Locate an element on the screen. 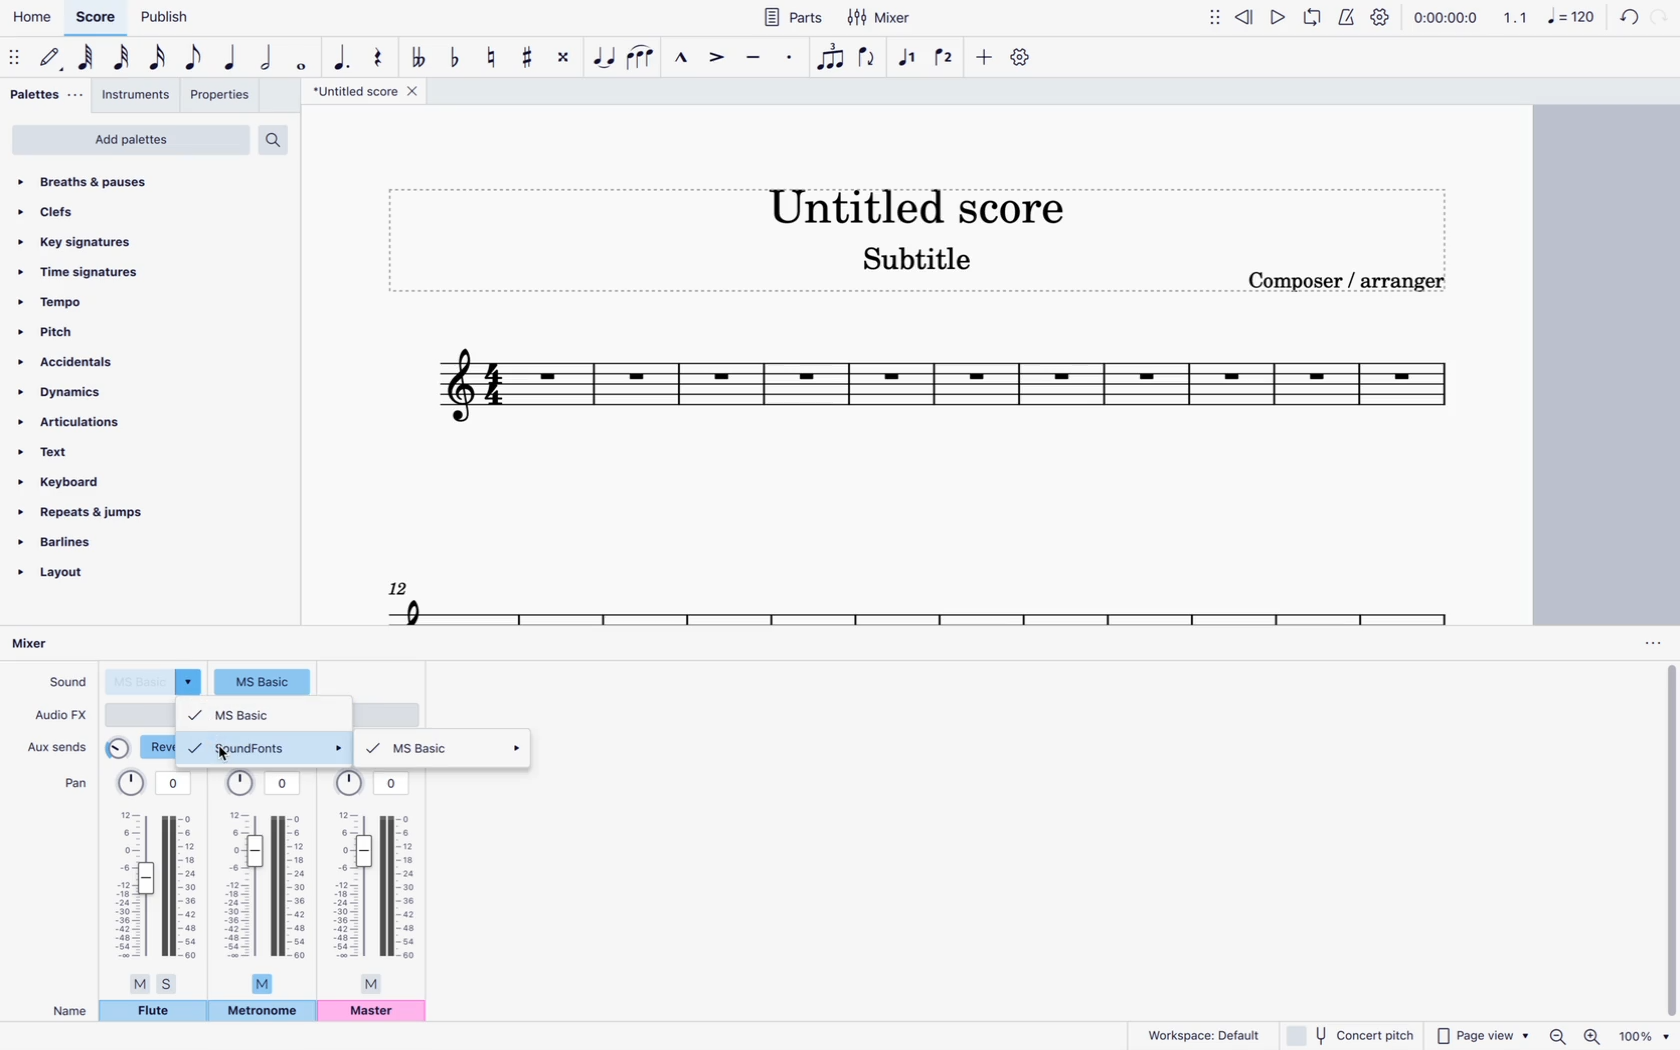  toggle natural is located at coordinates (489, 56).